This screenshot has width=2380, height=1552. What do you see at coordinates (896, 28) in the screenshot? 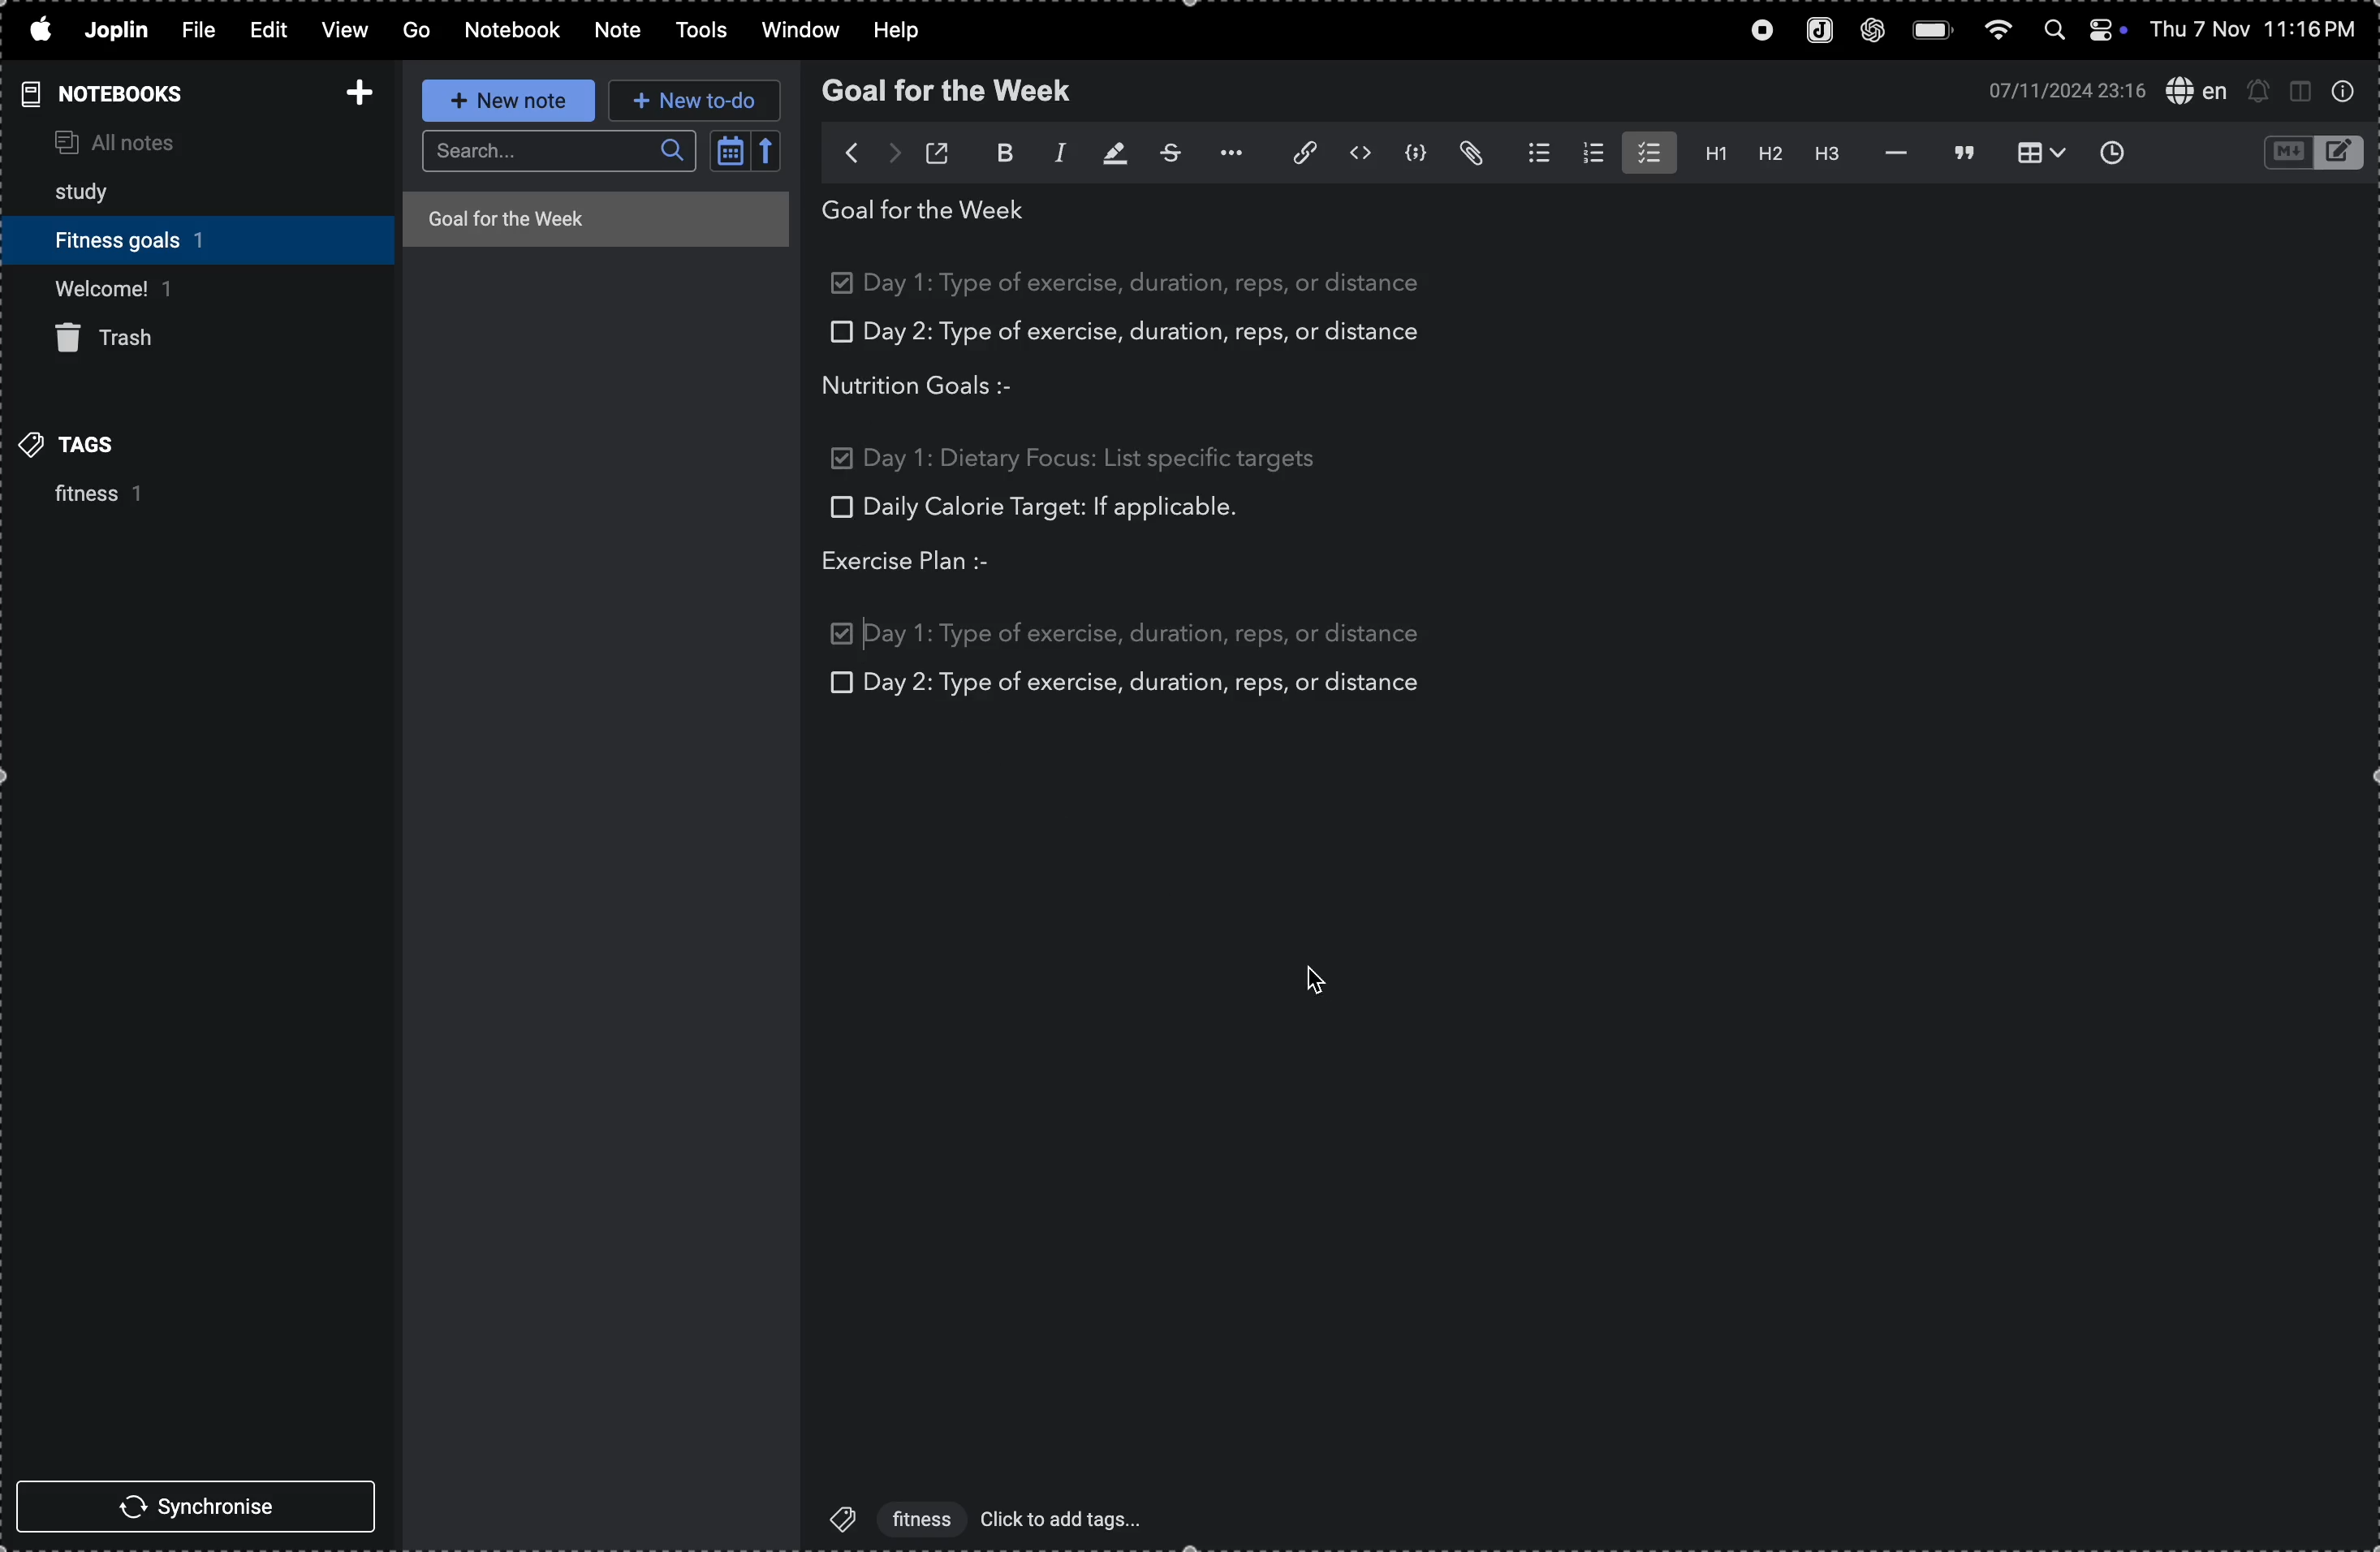
I see `help` at bounding box center [896, 28].